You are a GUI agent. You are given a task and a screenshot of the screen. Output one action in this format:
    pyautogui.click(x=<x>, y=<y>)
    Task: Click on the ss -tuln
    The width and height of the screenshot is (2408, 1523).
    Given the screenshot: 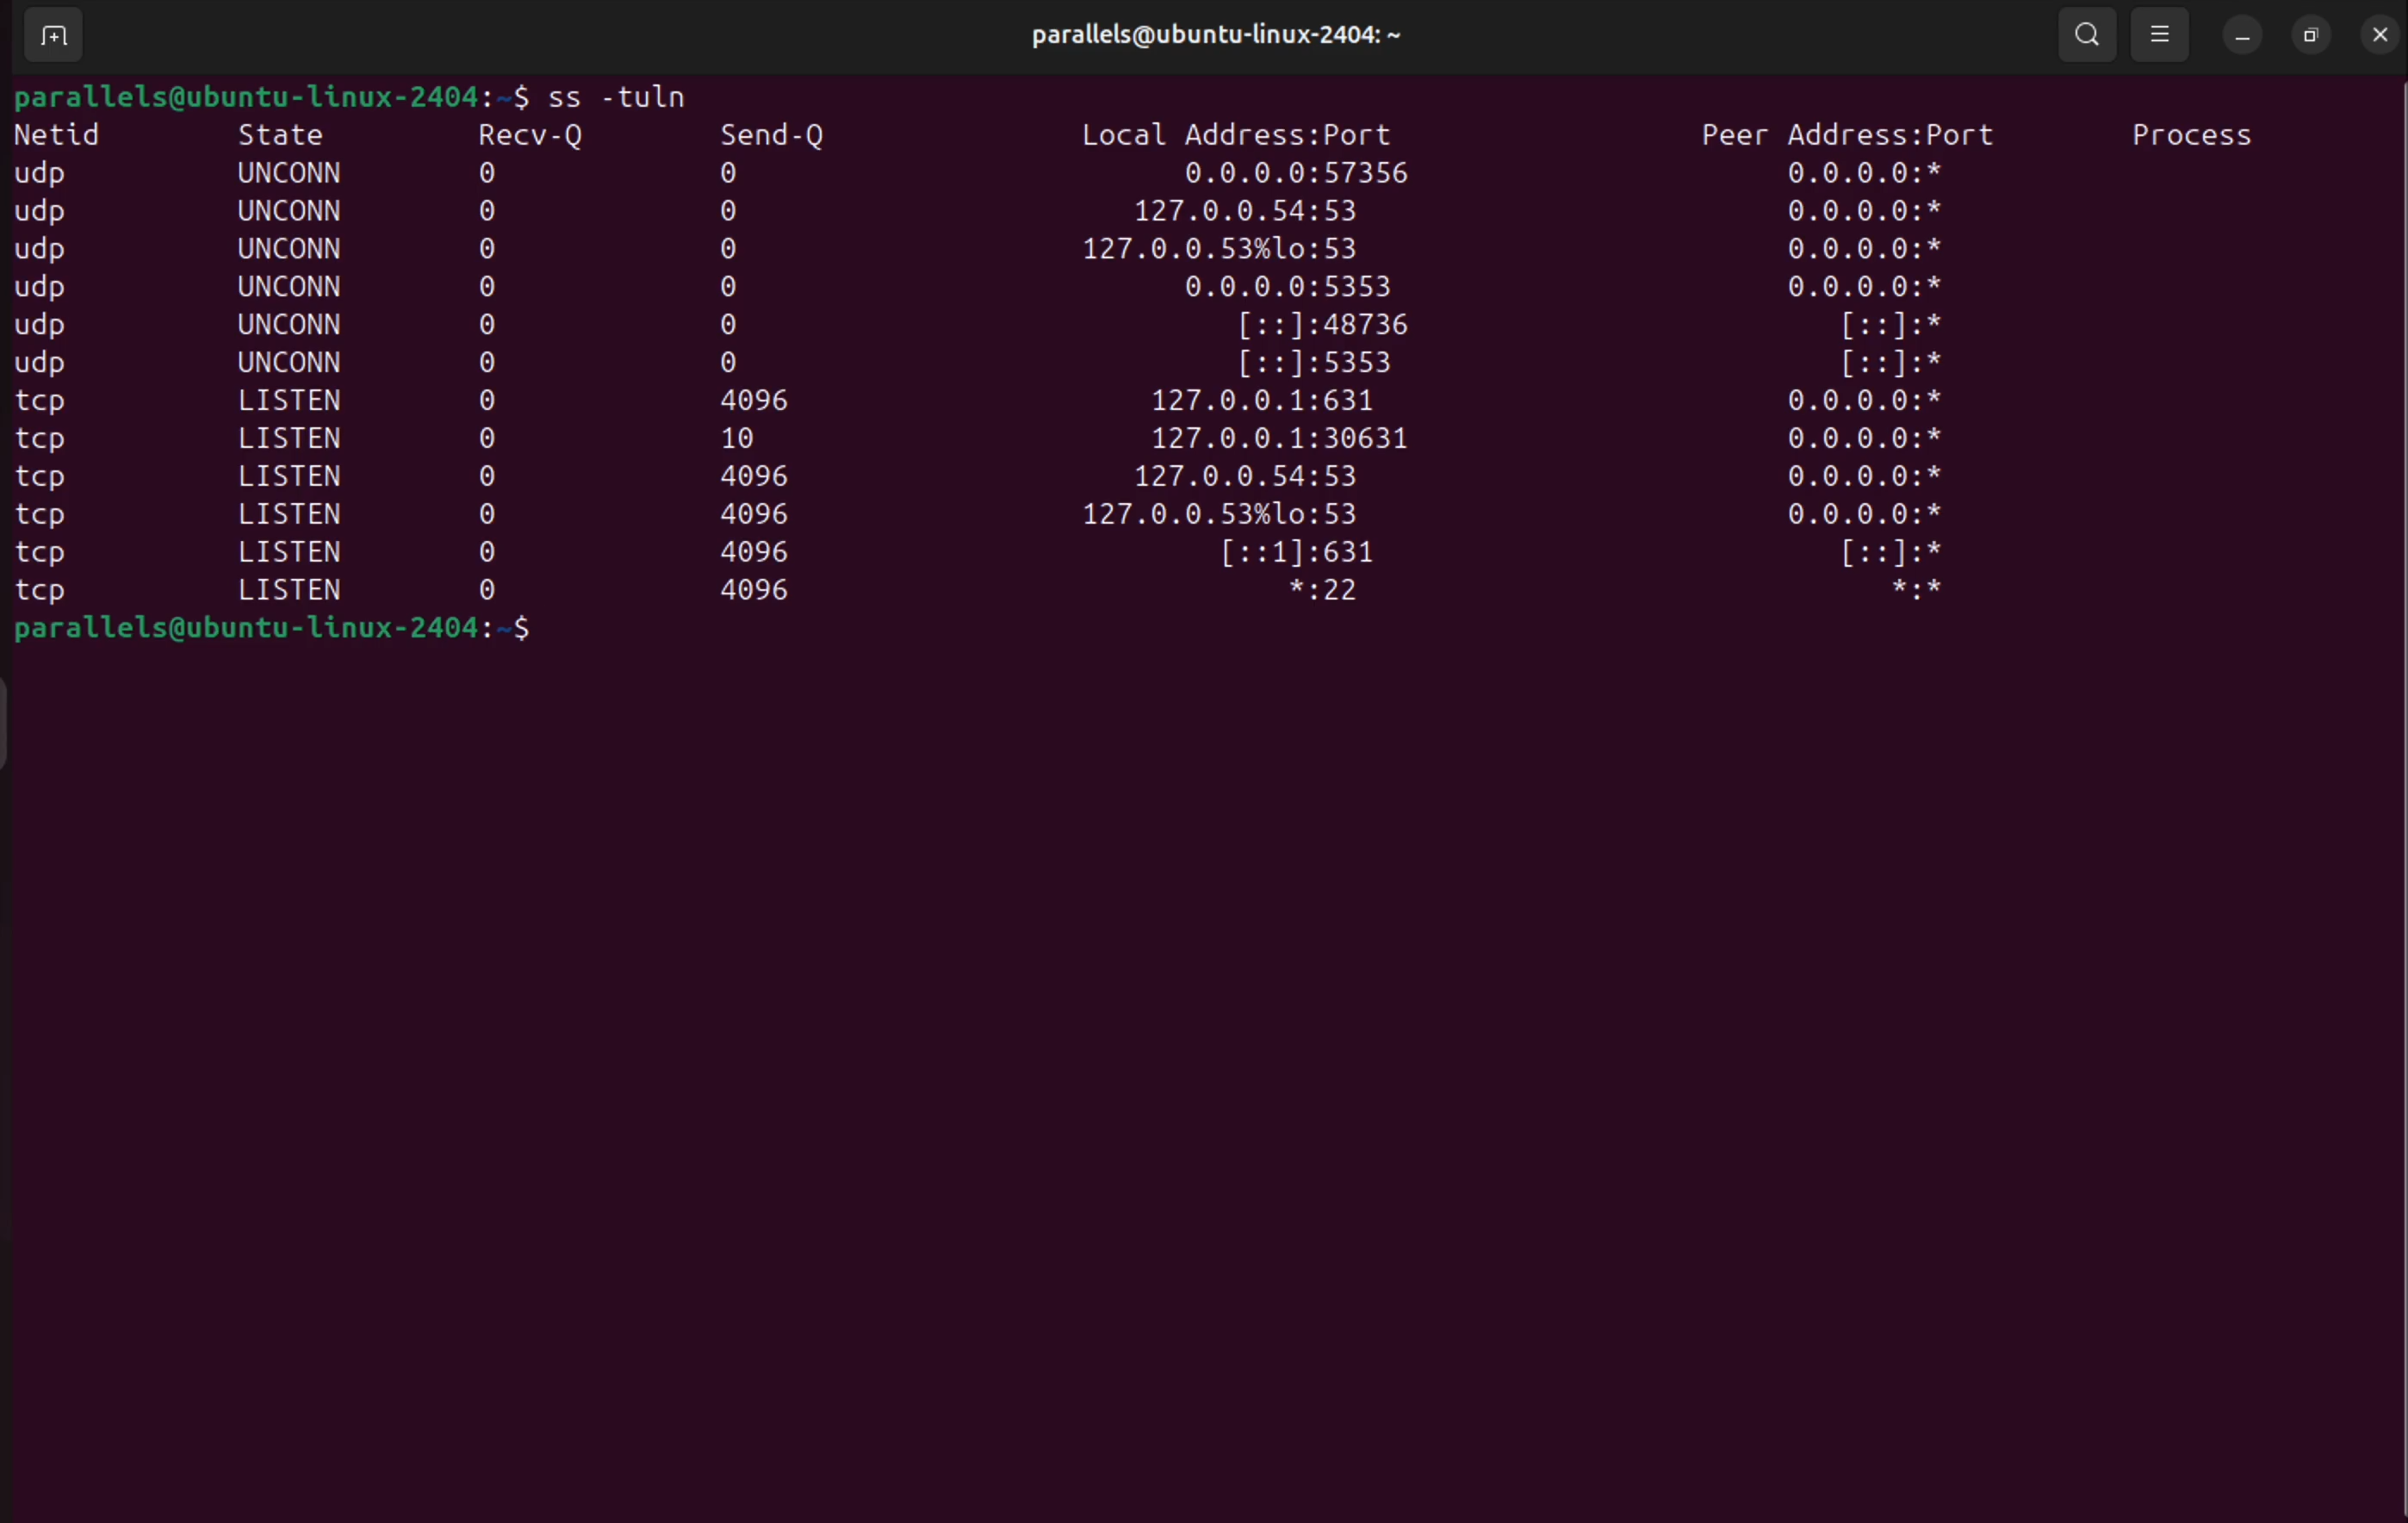 What is the action you would take?
    pyautogui.click(x=604, y=92)
    